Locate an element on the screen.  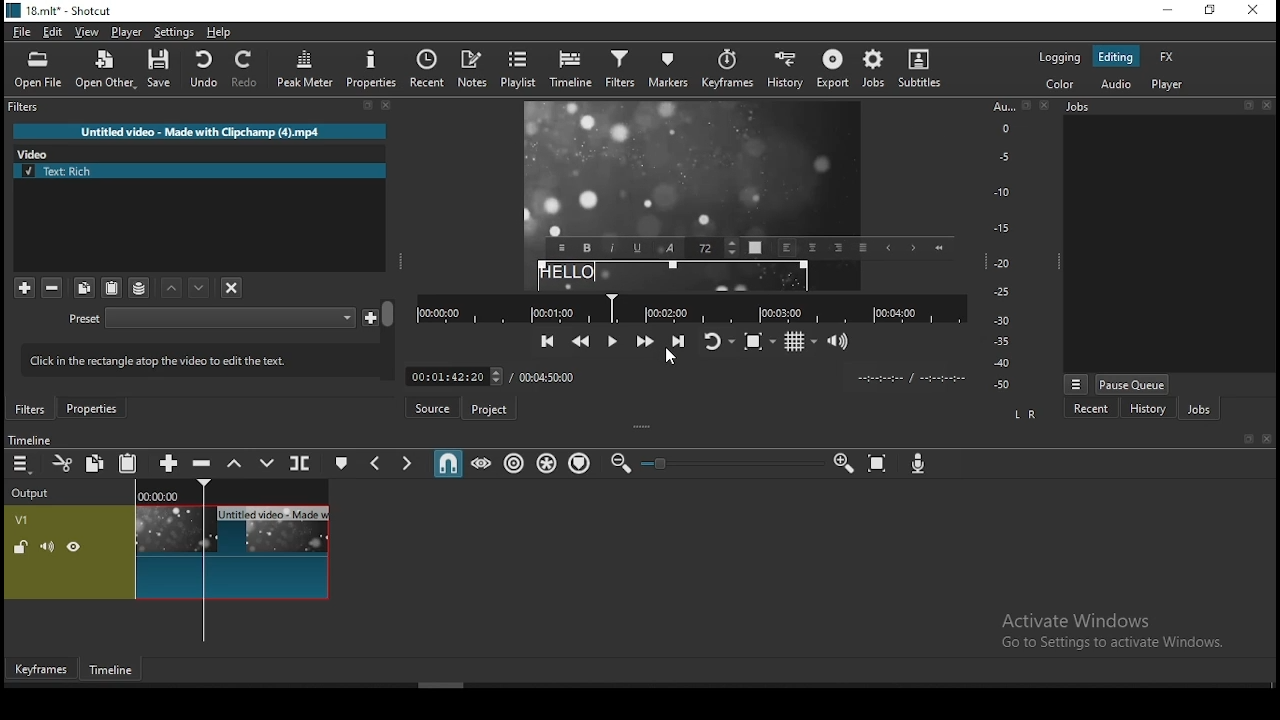
L R is located at coordinates (1026, 415).